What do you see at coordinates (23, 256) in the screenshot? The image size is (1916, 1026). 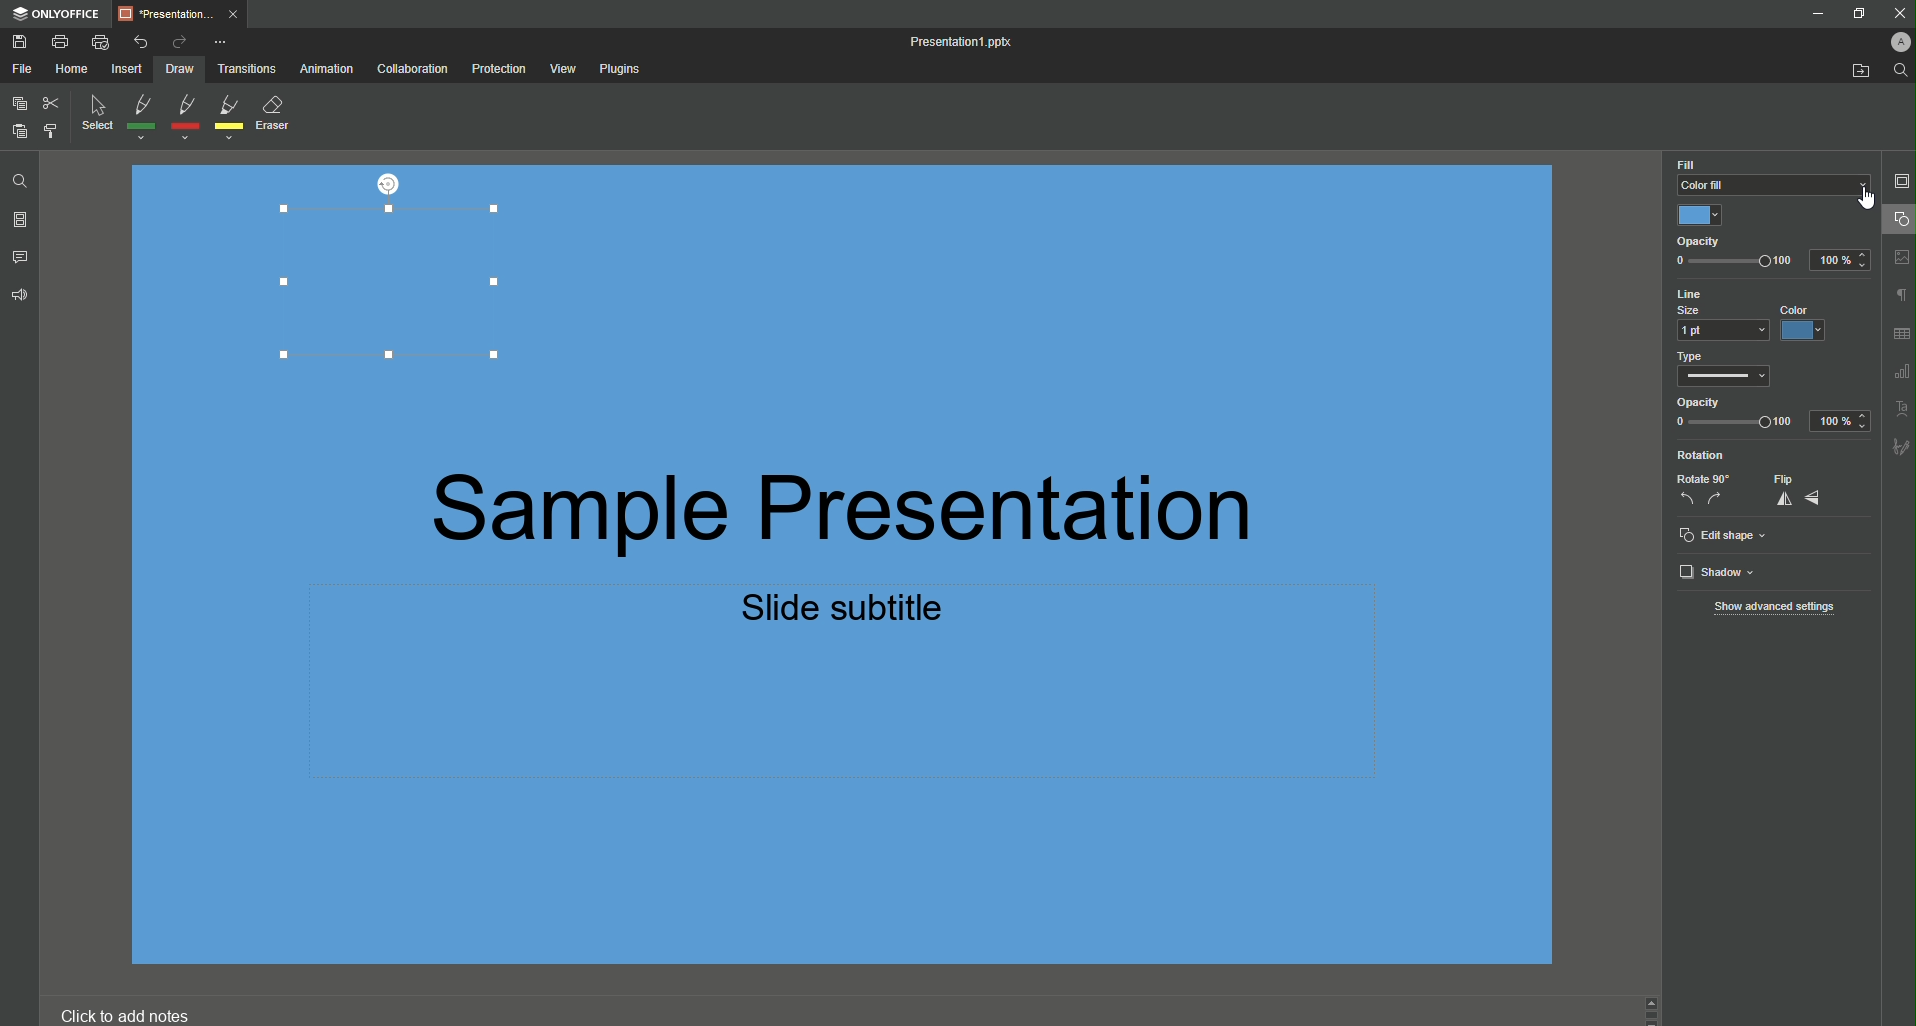 I see `Comments` at bounding box center [23, 256].